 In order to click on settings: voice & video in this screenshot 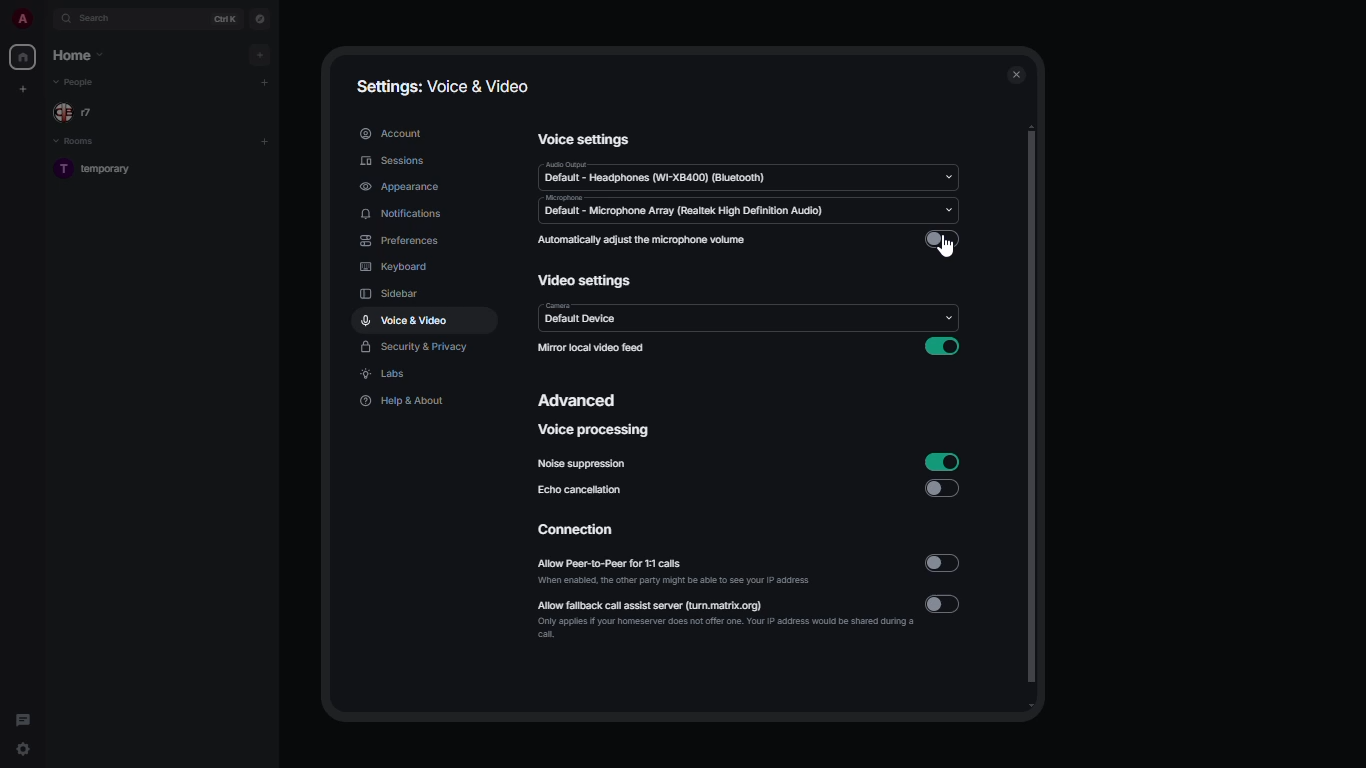, I will do `click(440, 86)`.